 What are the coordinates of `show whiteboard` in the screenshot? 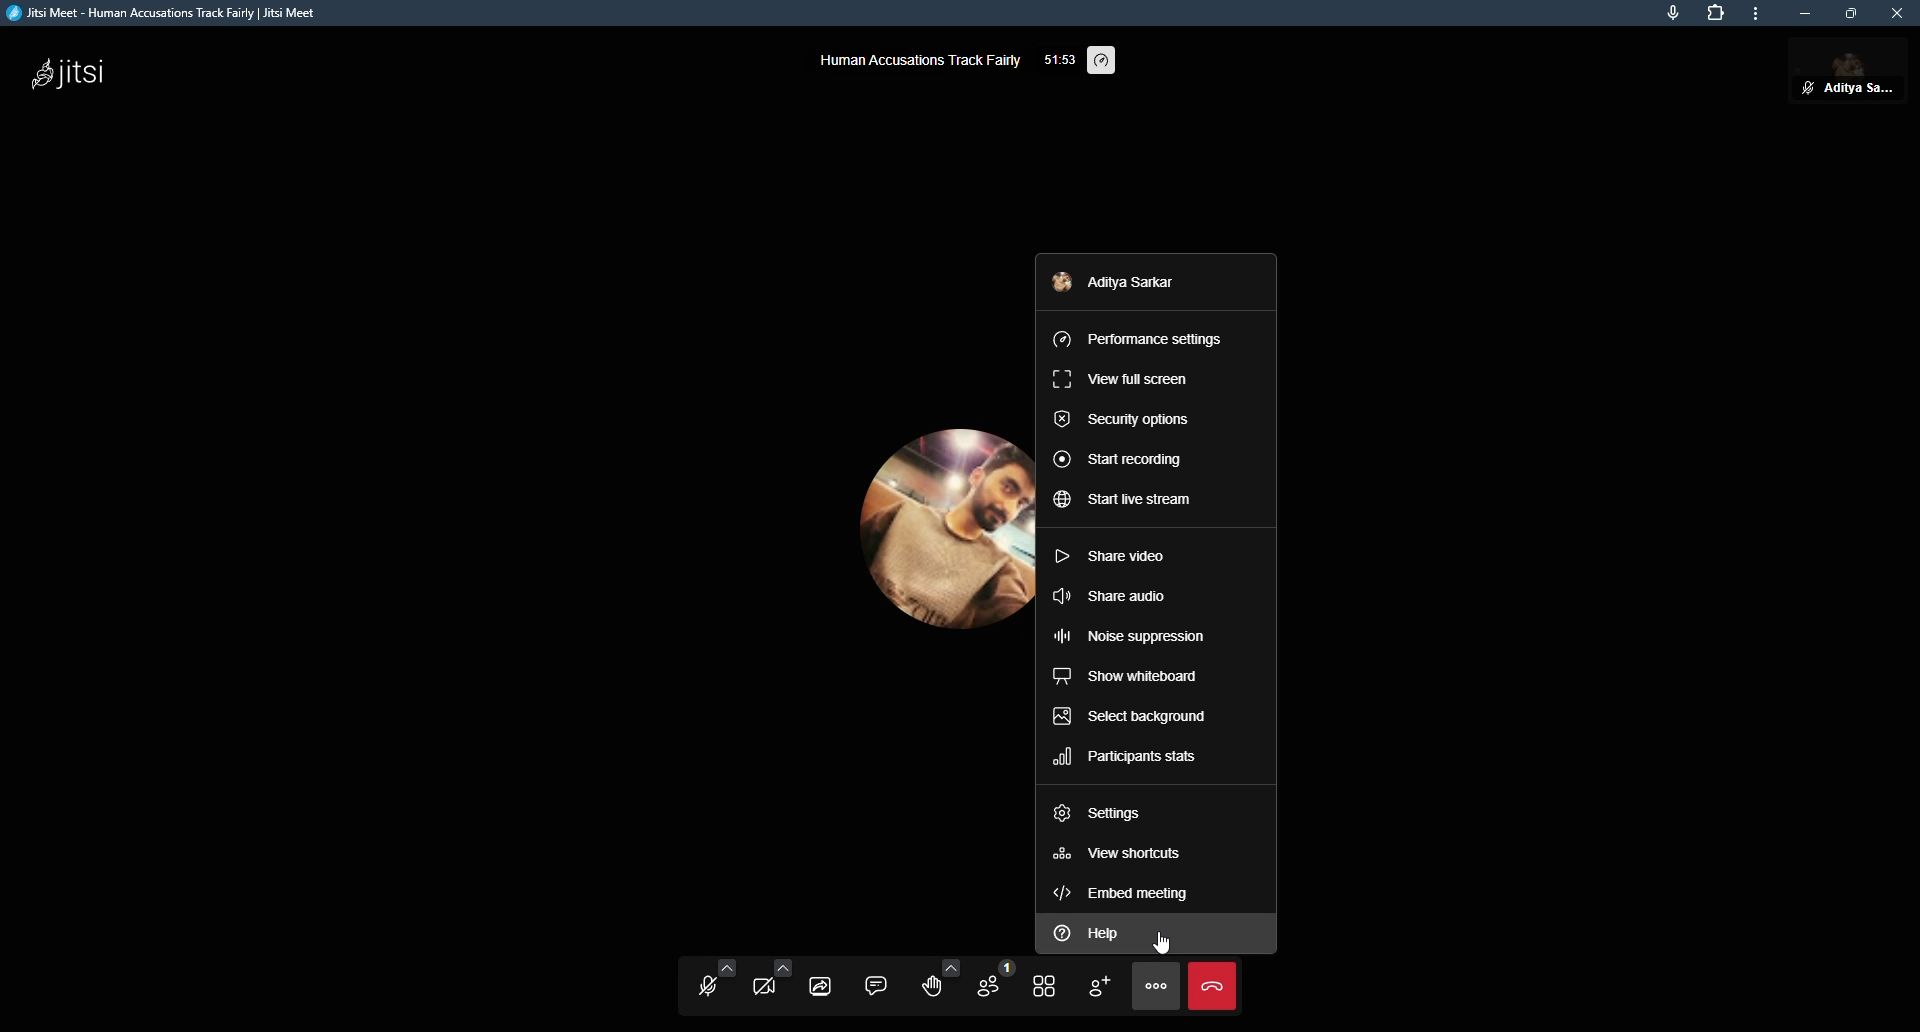 It's located at (1123, 675).